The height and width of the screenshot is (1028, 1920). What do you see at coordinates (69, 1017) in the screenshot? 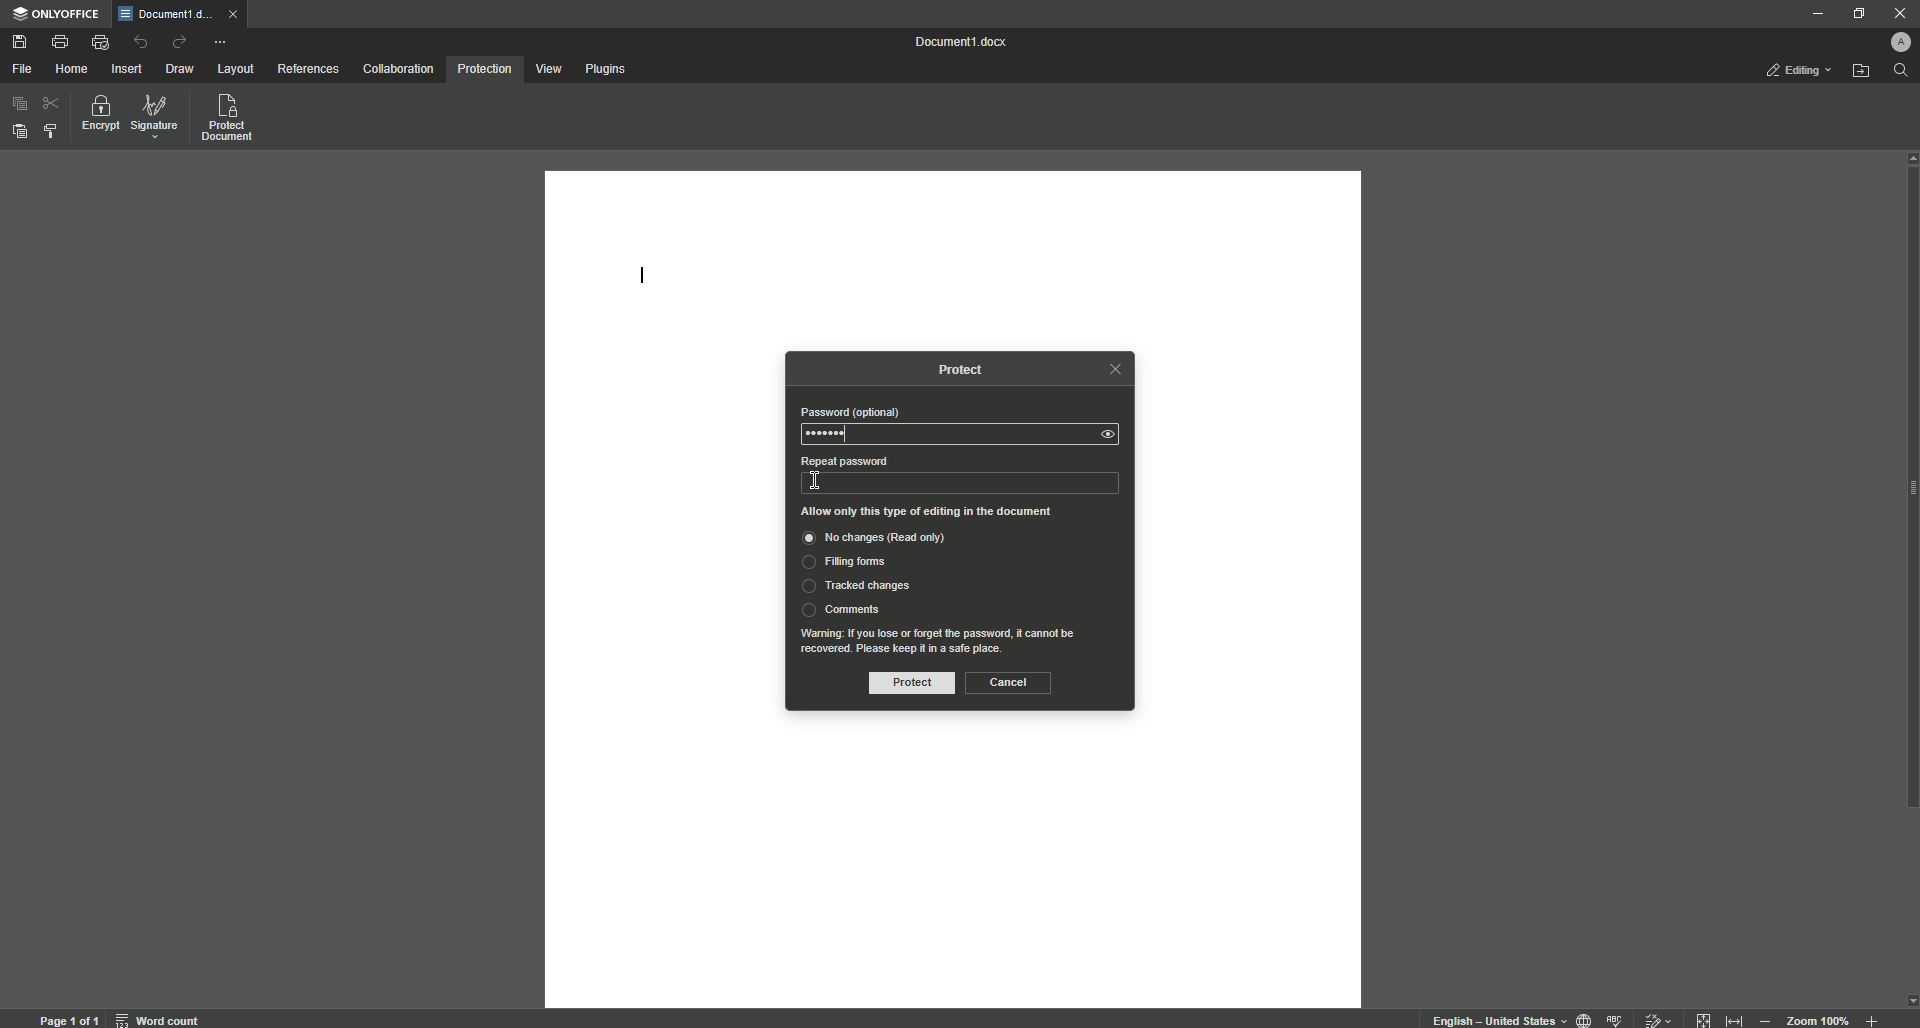
I see `page 1 of 1` at bounding box center [69, 1017].